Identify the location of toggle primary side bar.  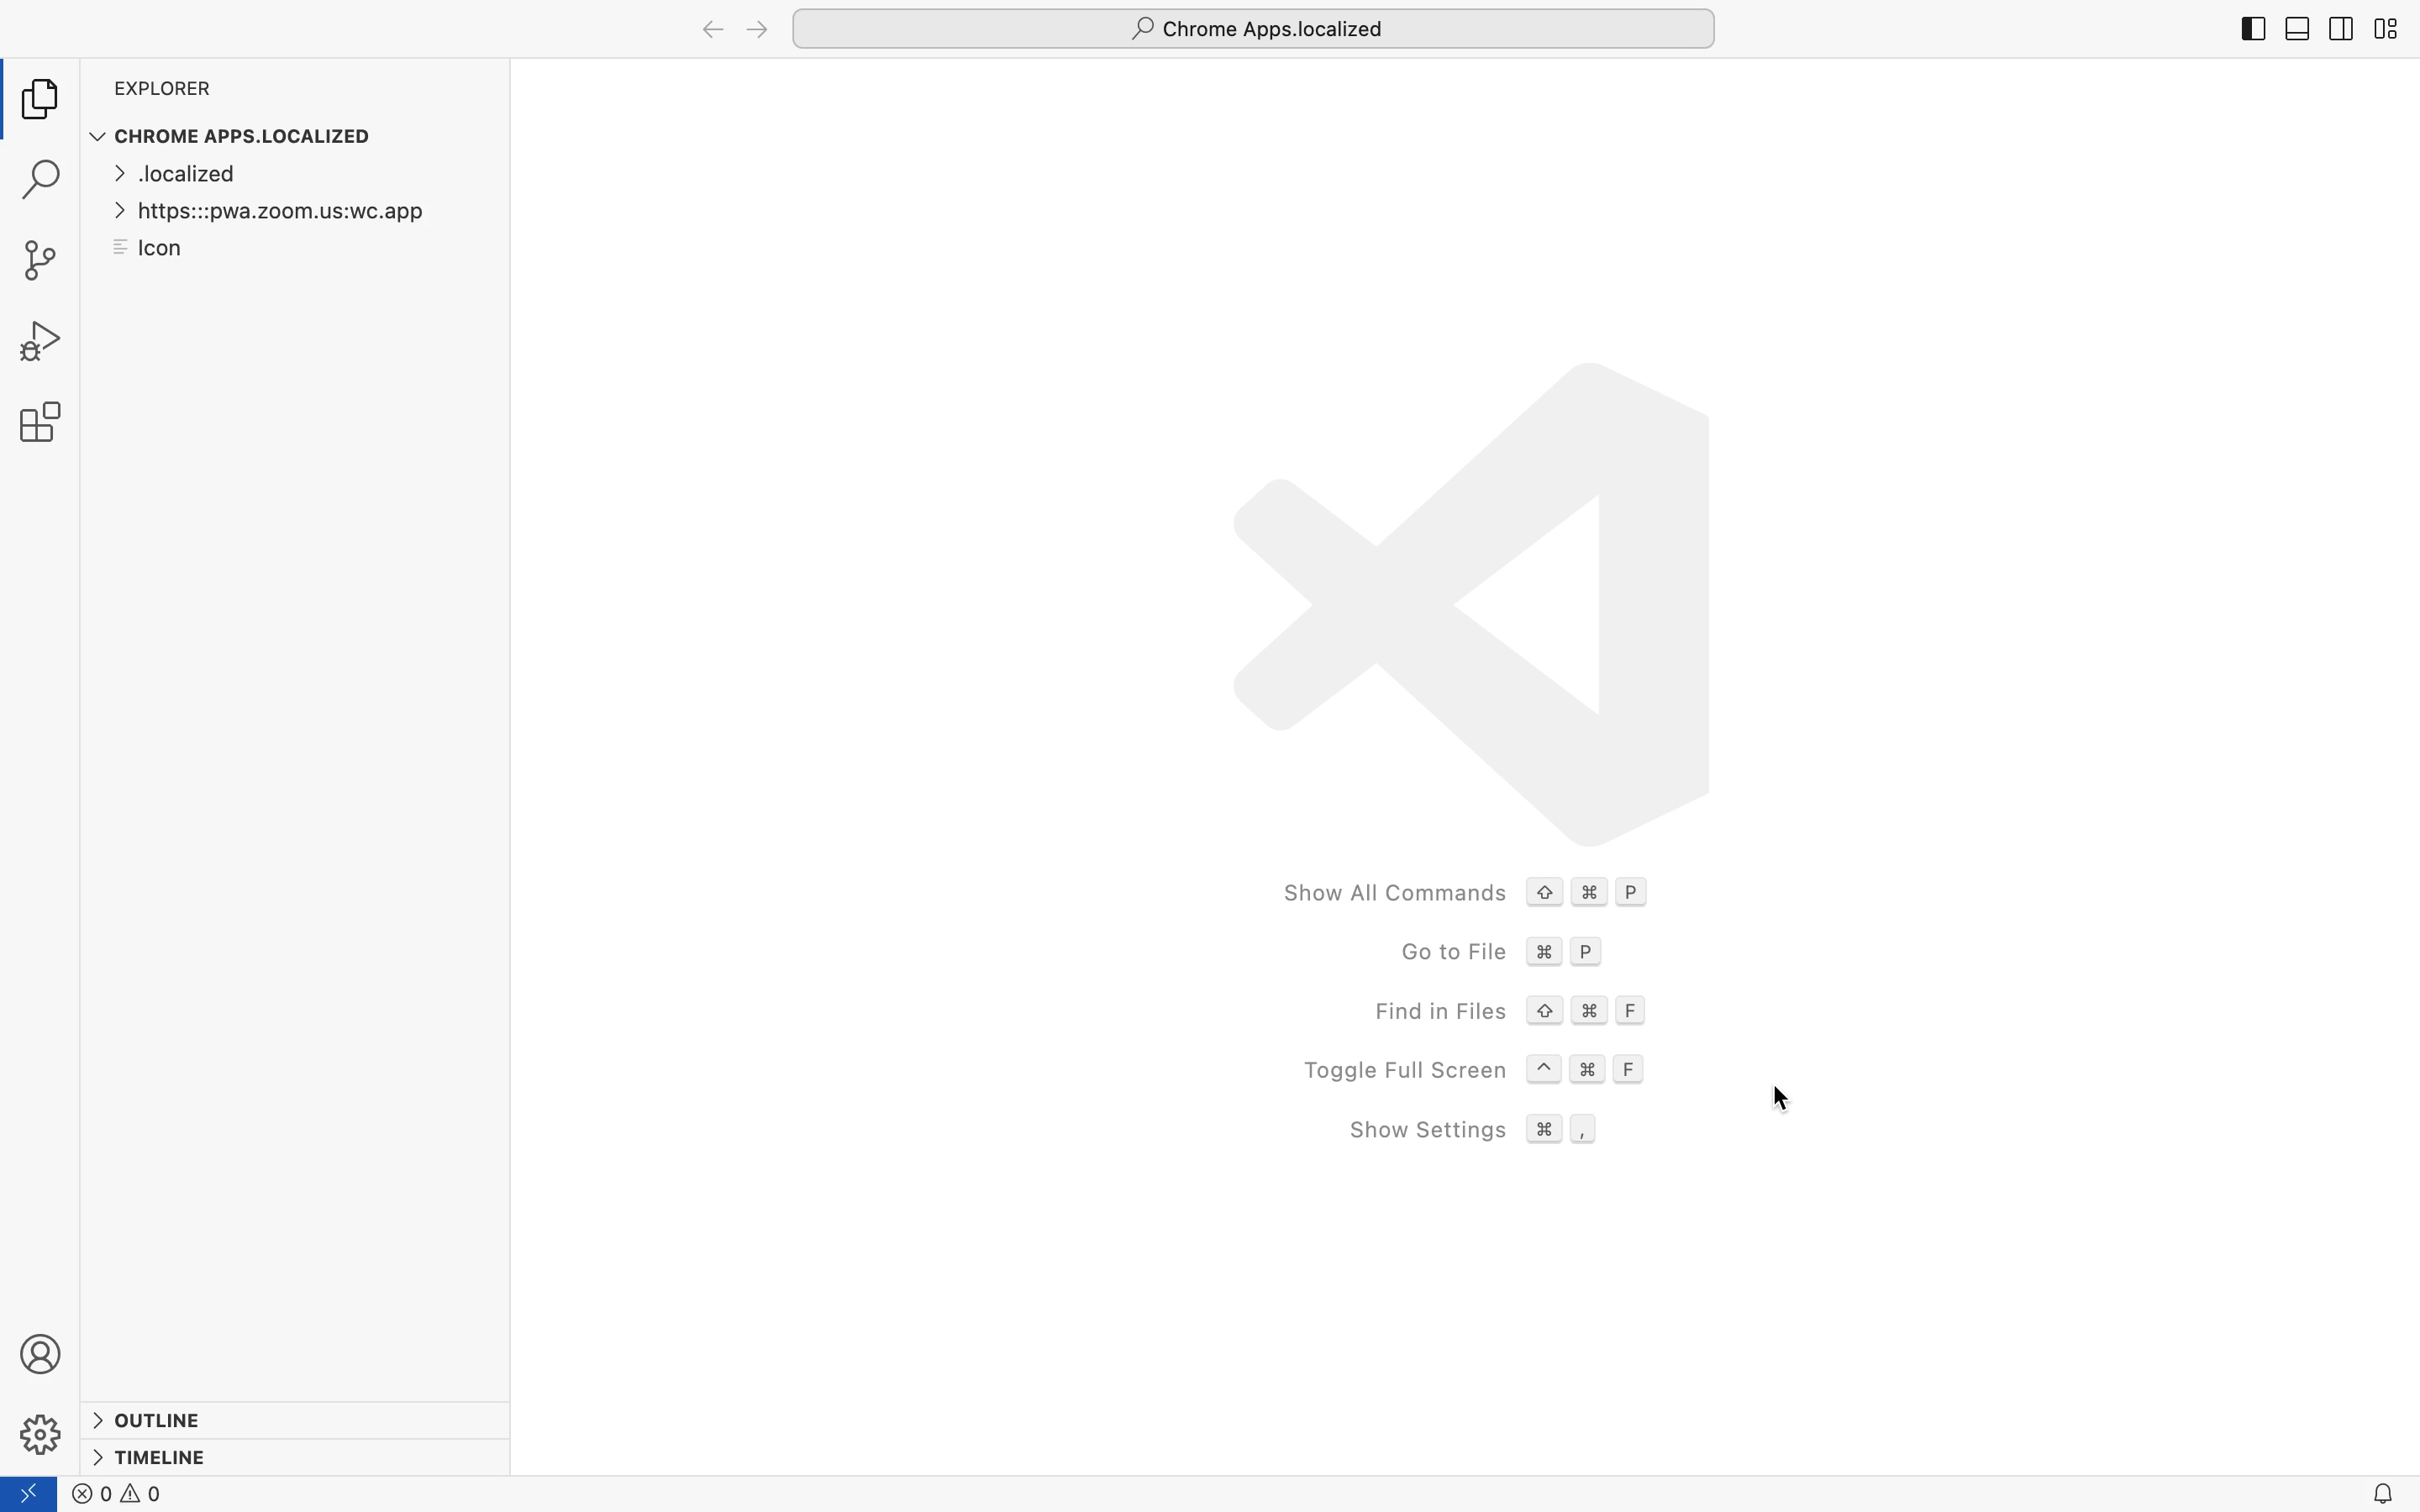
(2254, 31).